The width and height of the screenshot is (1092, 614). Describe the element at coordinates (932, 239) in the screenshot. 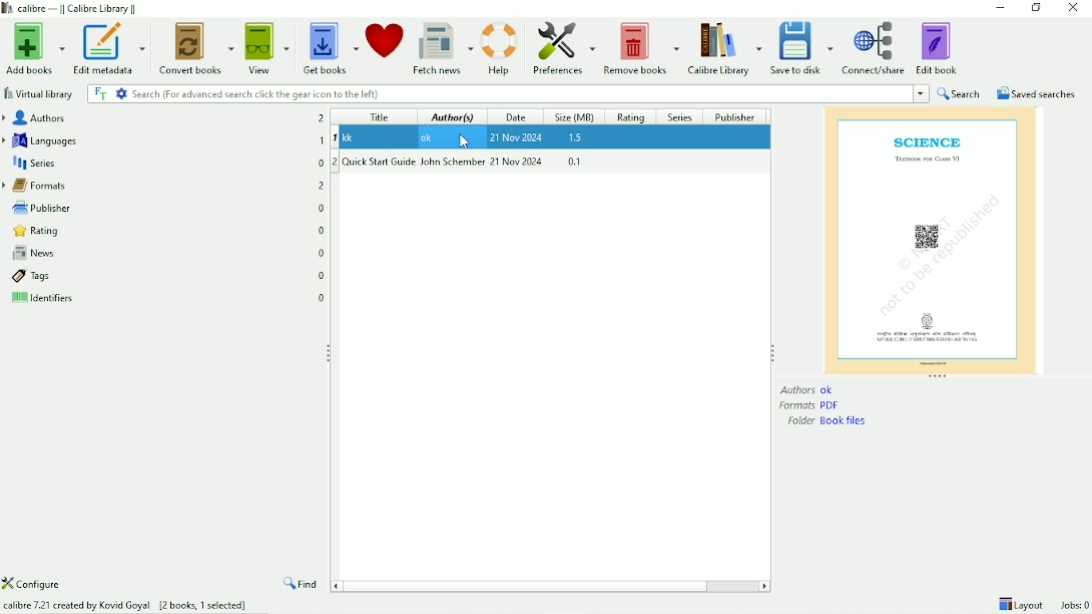

I see `Preview` at that location.